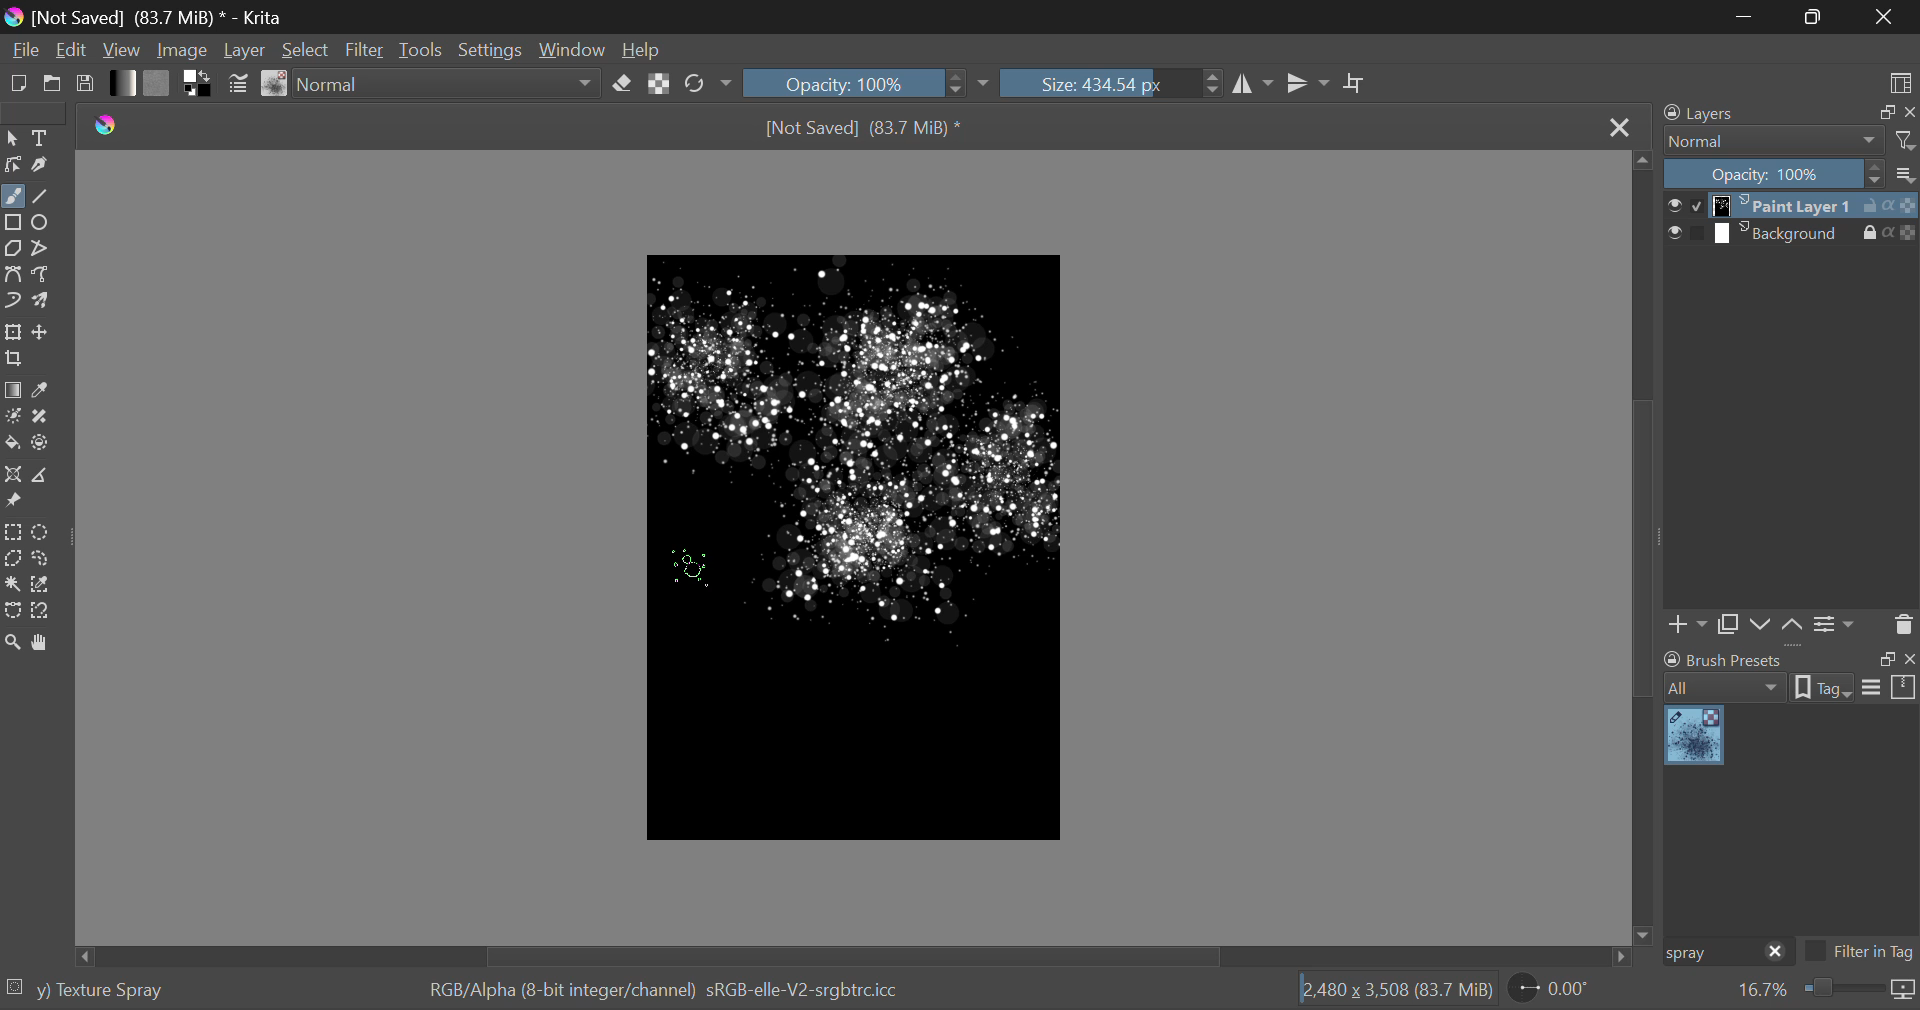 The image size is (1920, 1010). What do you see at coordinates (1727, 688) in the screenshot?
I see `all` at bounding box center [1727, 688].